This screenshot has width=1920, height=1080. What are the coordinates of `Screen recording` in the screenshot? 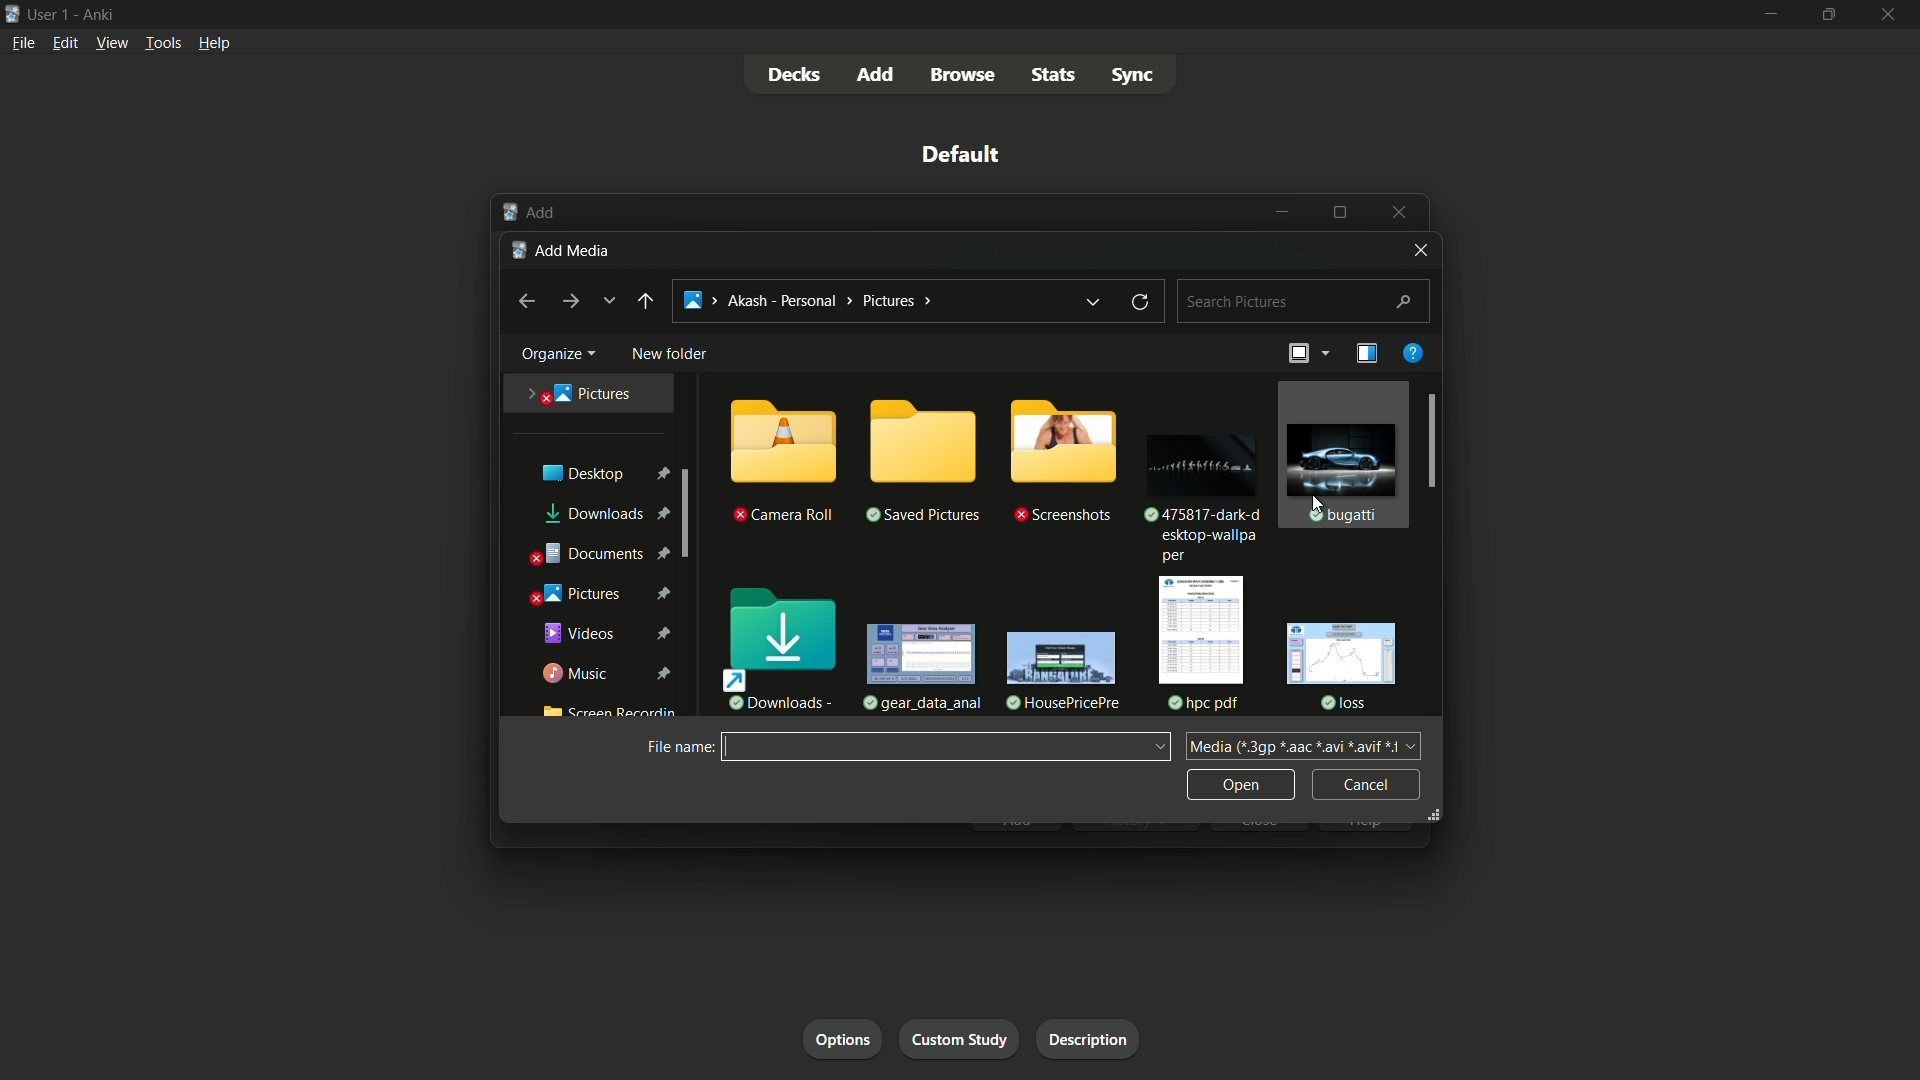 It's located at (605, 713).